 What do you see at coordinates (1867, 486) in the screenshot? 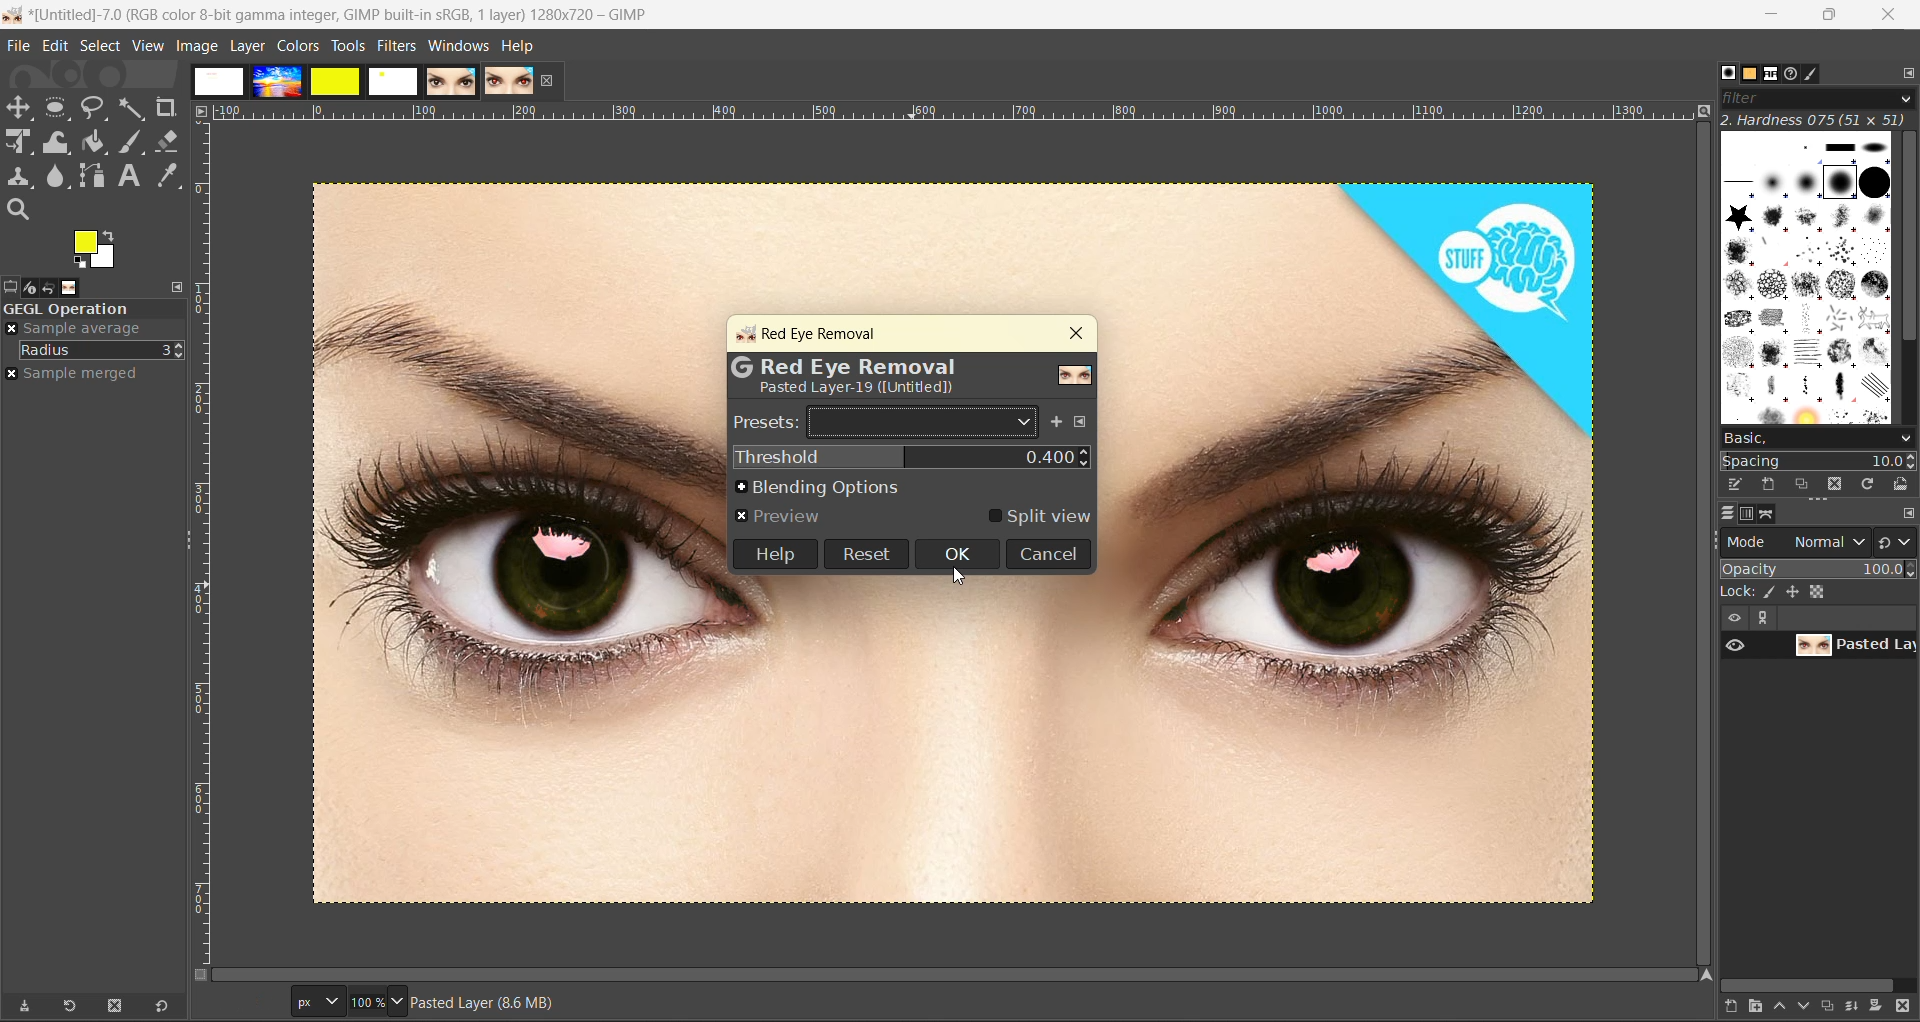
I see `refresh brushes` at bounding box center [1867, 486].